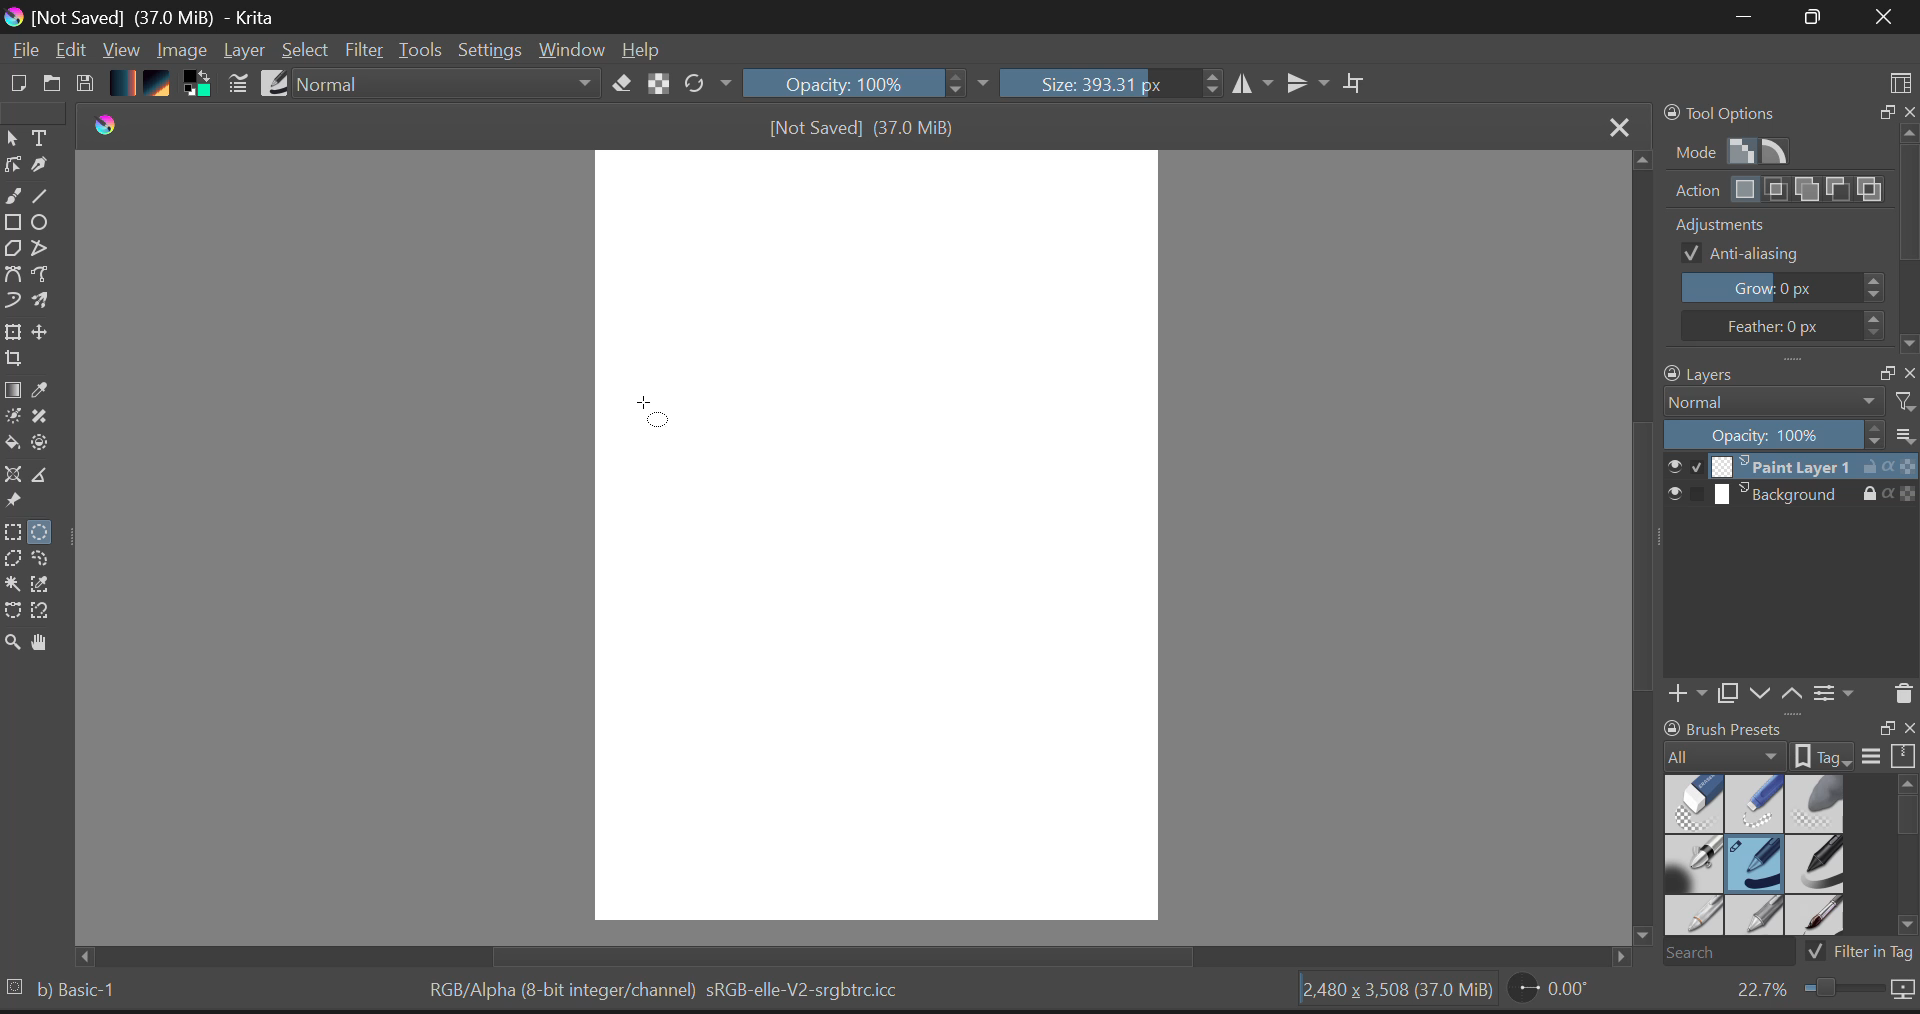 This screenshot has height=1014, width=1920. I want to click on Dynamic Brush Tool, so click(12, 301).